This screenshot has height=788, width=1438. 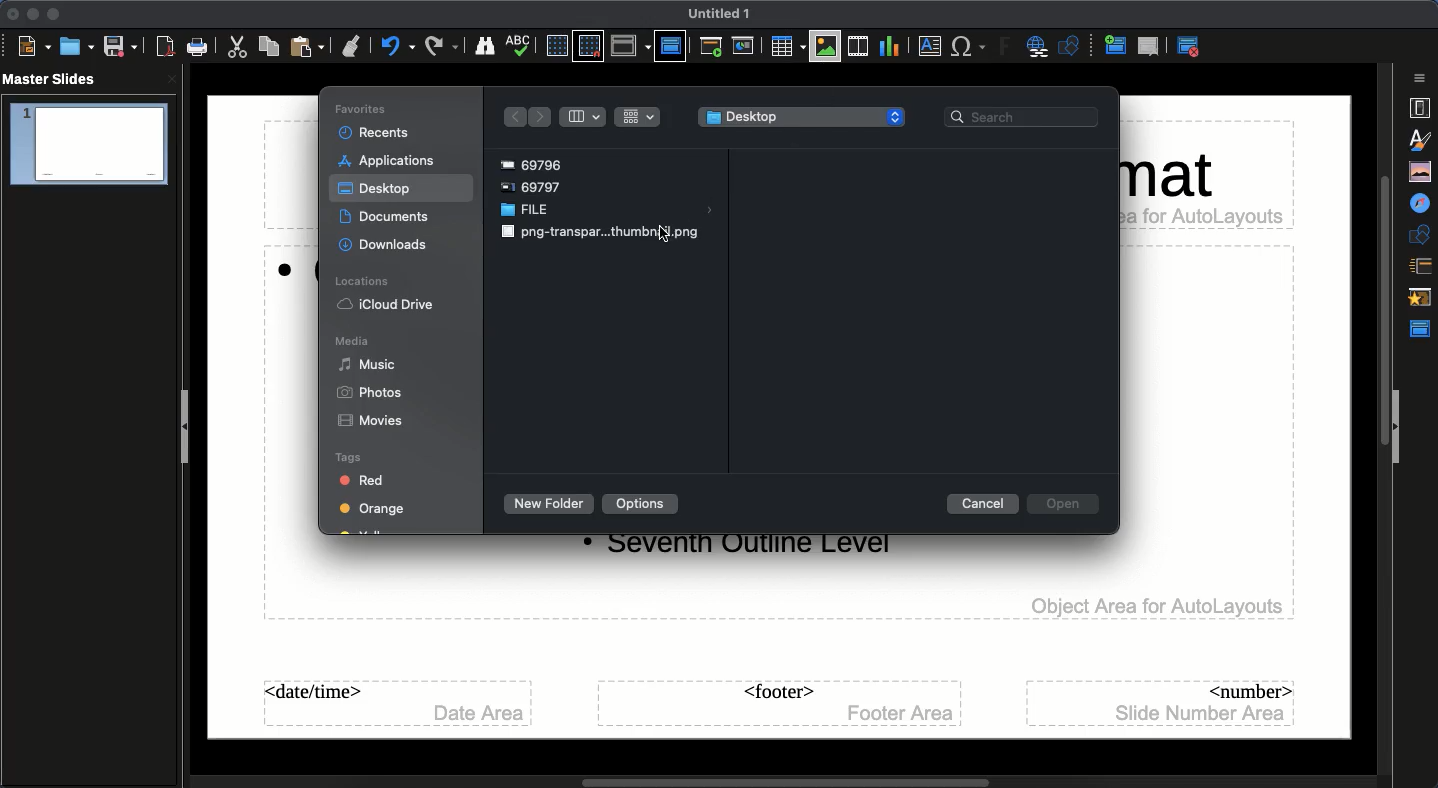 What do you see at coordinates (638, 116) in the screenshot?
I see `Grid` at bounding box center [638, 116].